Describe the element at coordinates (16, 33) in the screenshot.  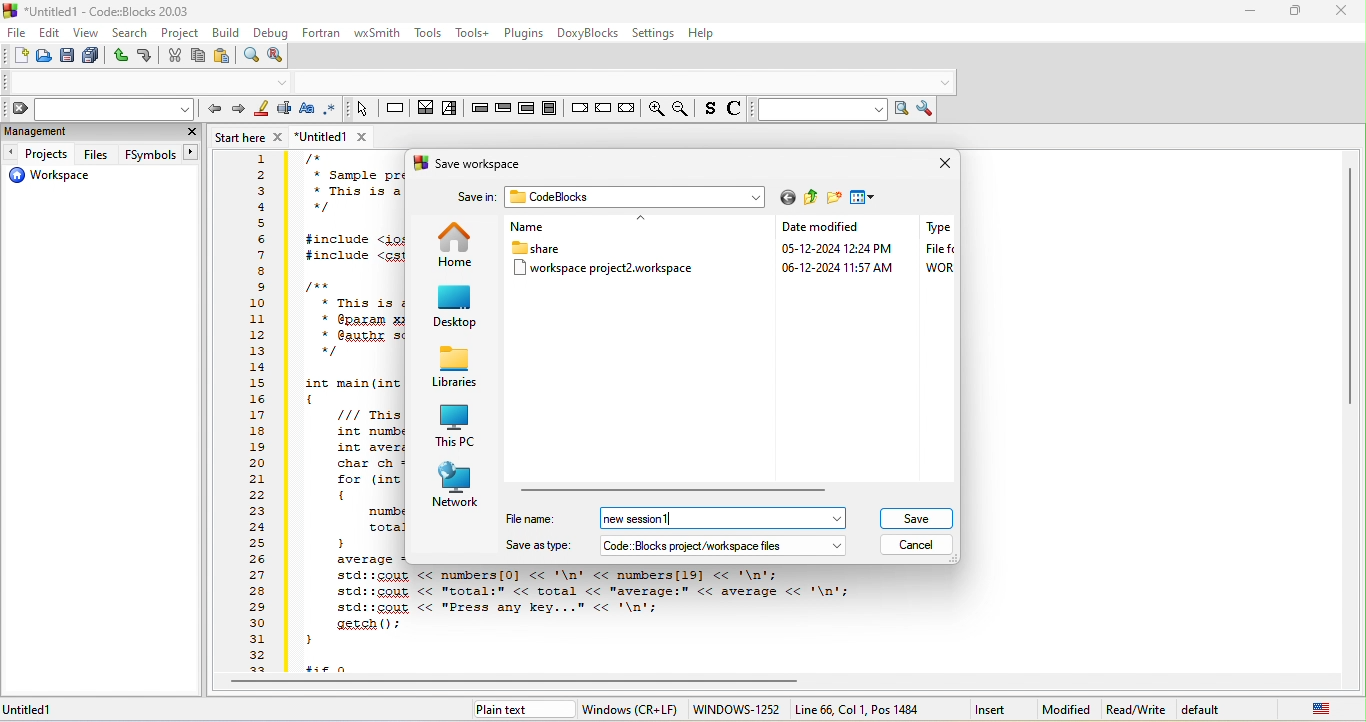
I see `file` at that location.